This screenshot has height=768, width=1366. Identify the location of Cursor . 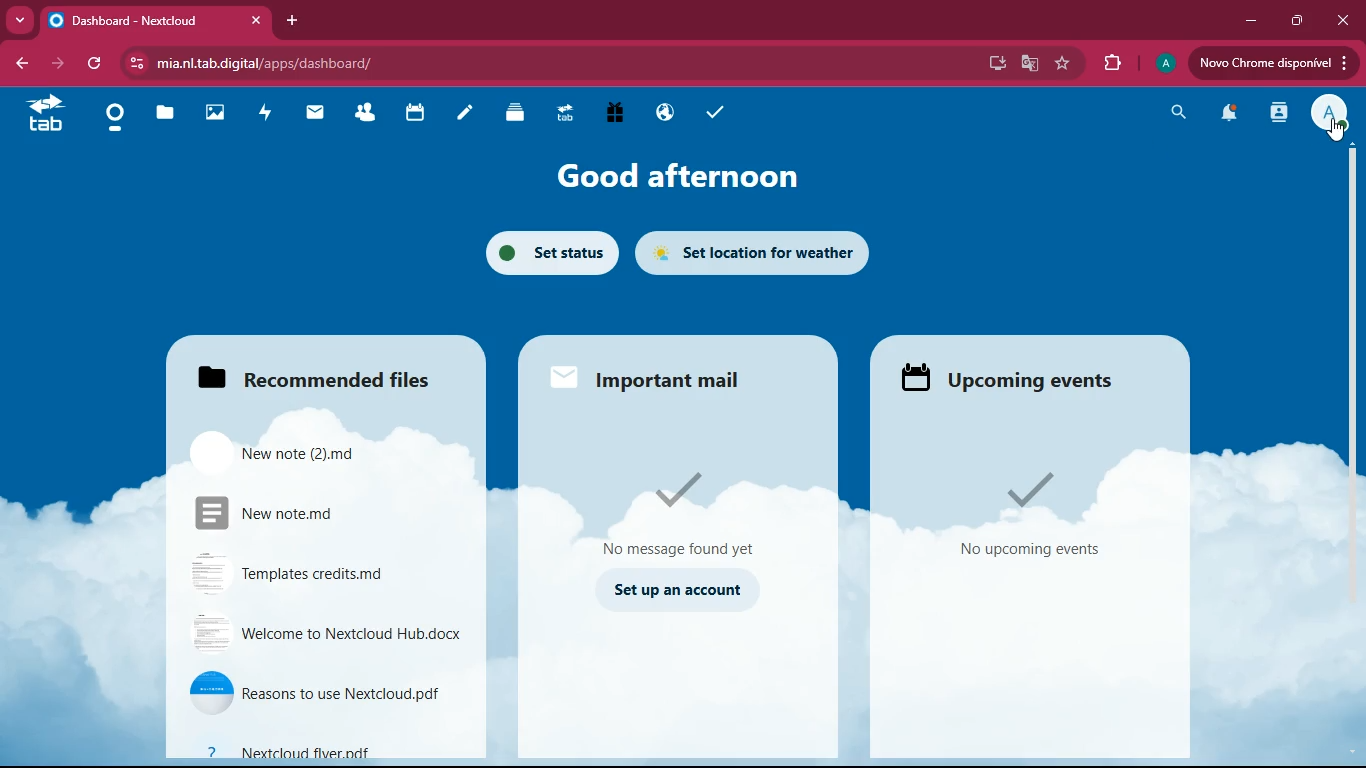
(1337, 131).